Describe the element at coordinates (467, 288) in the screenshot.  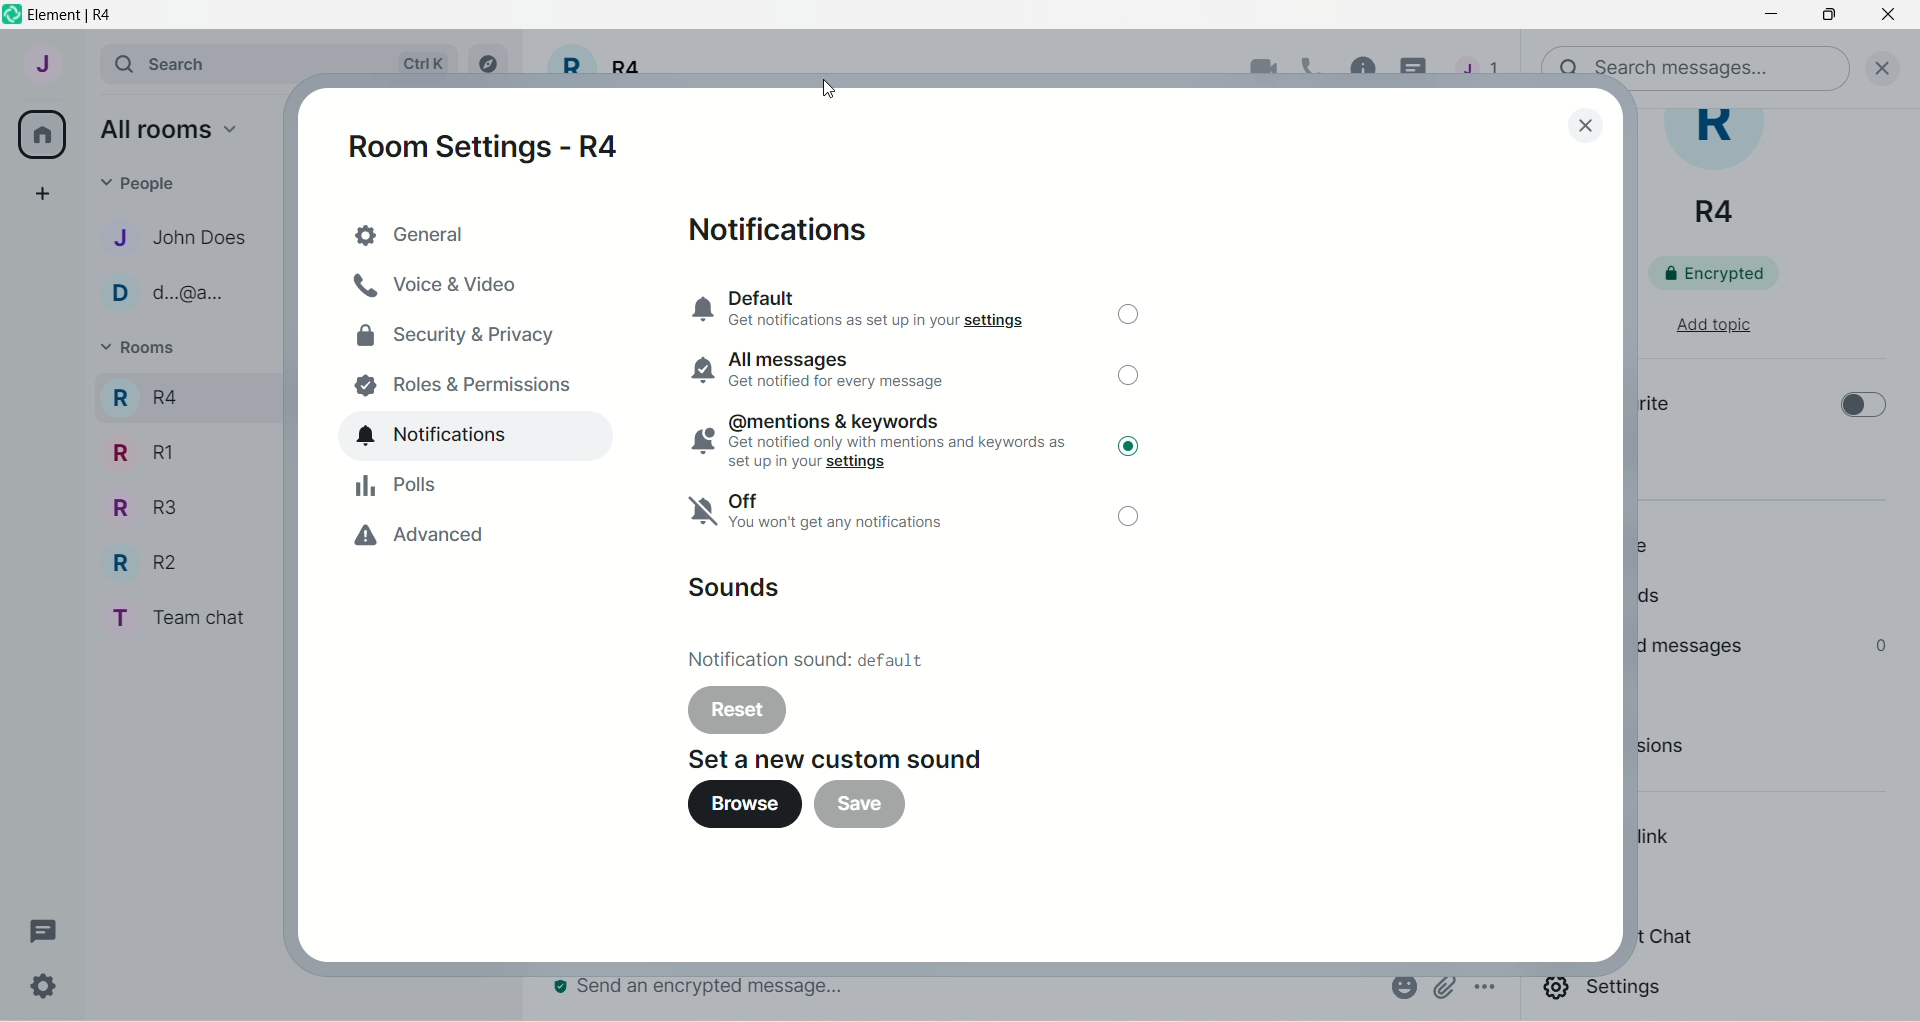
I see `Voice & Video` at that location.